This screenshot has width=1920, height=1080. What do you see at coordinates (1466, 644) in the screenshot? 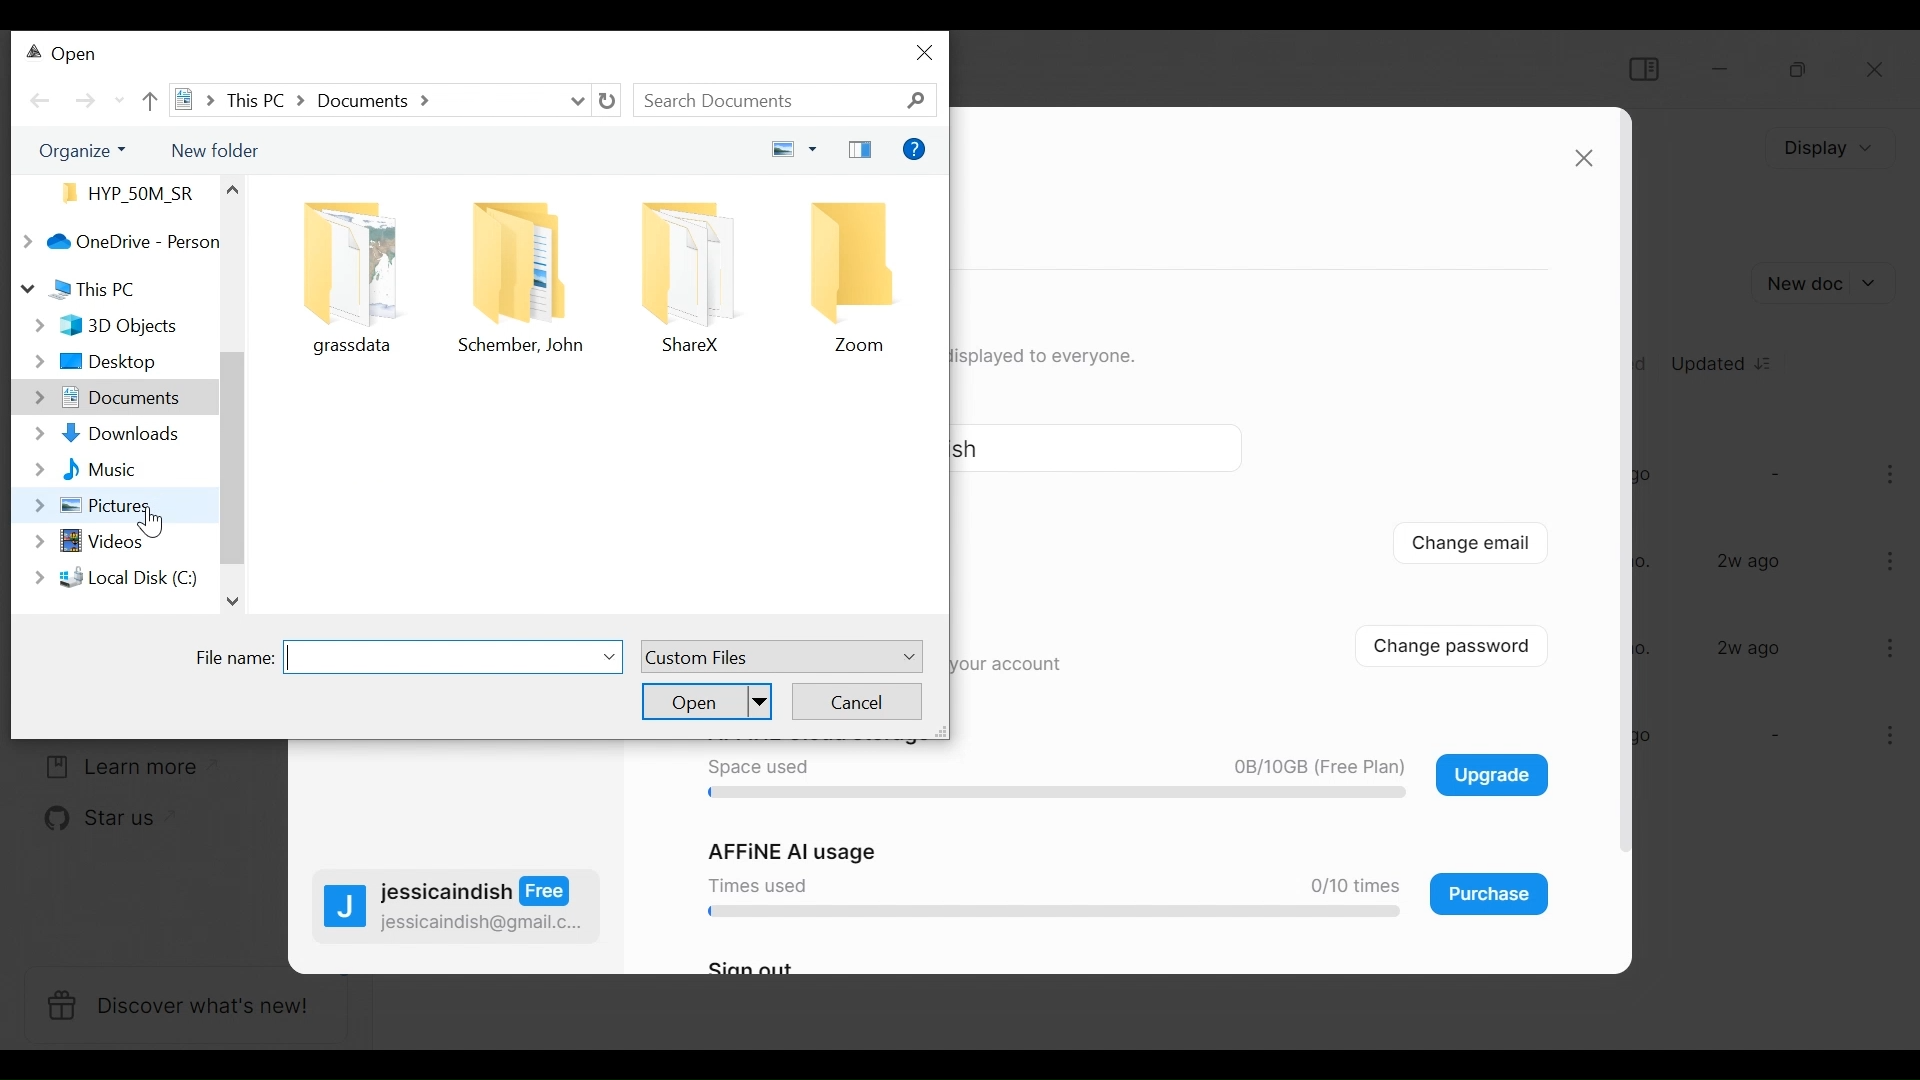
I see `Change password` at bounding box center [1466, 644].